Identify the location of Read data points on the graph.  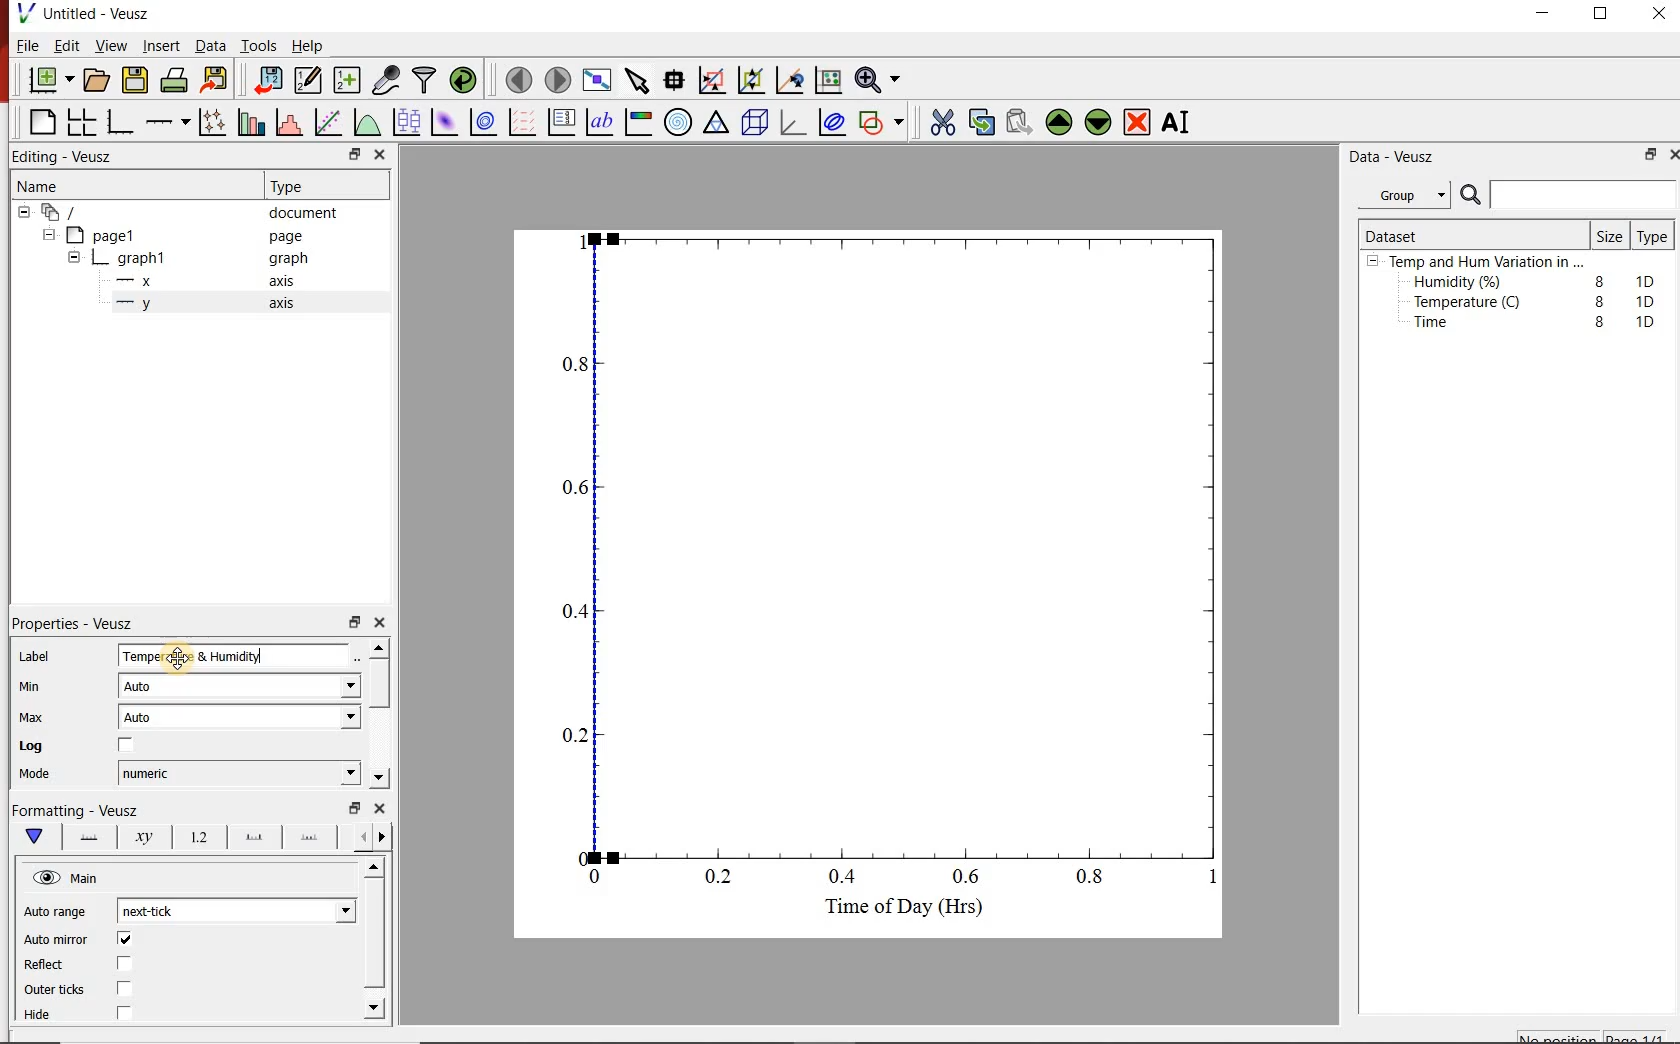
(676, 81).